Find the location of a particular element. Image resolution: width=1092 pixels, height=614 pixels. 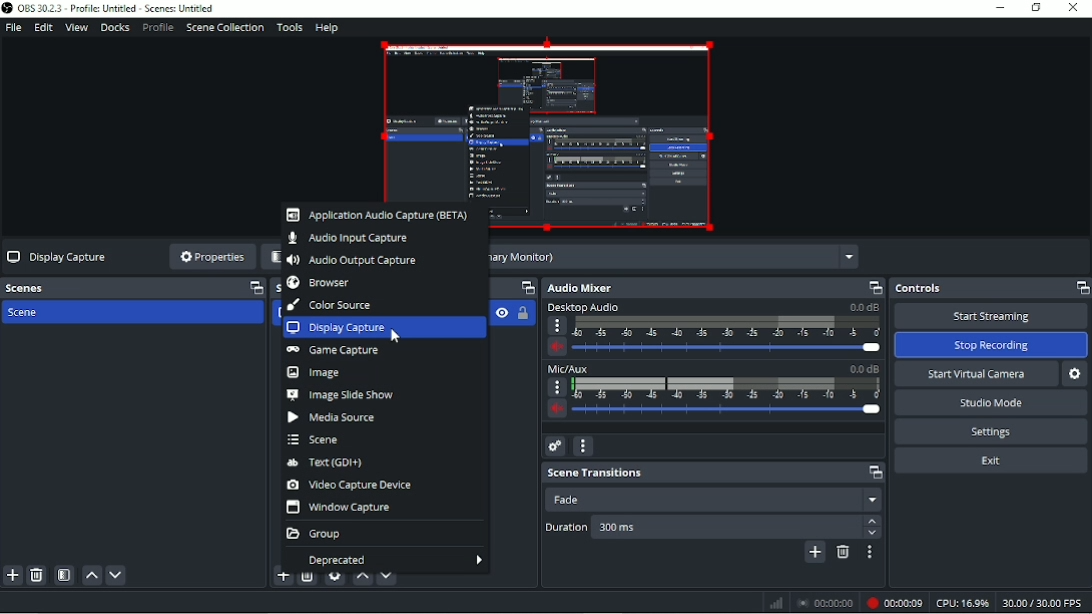

Remove selected source(s) is located at coordinates (307, 580).